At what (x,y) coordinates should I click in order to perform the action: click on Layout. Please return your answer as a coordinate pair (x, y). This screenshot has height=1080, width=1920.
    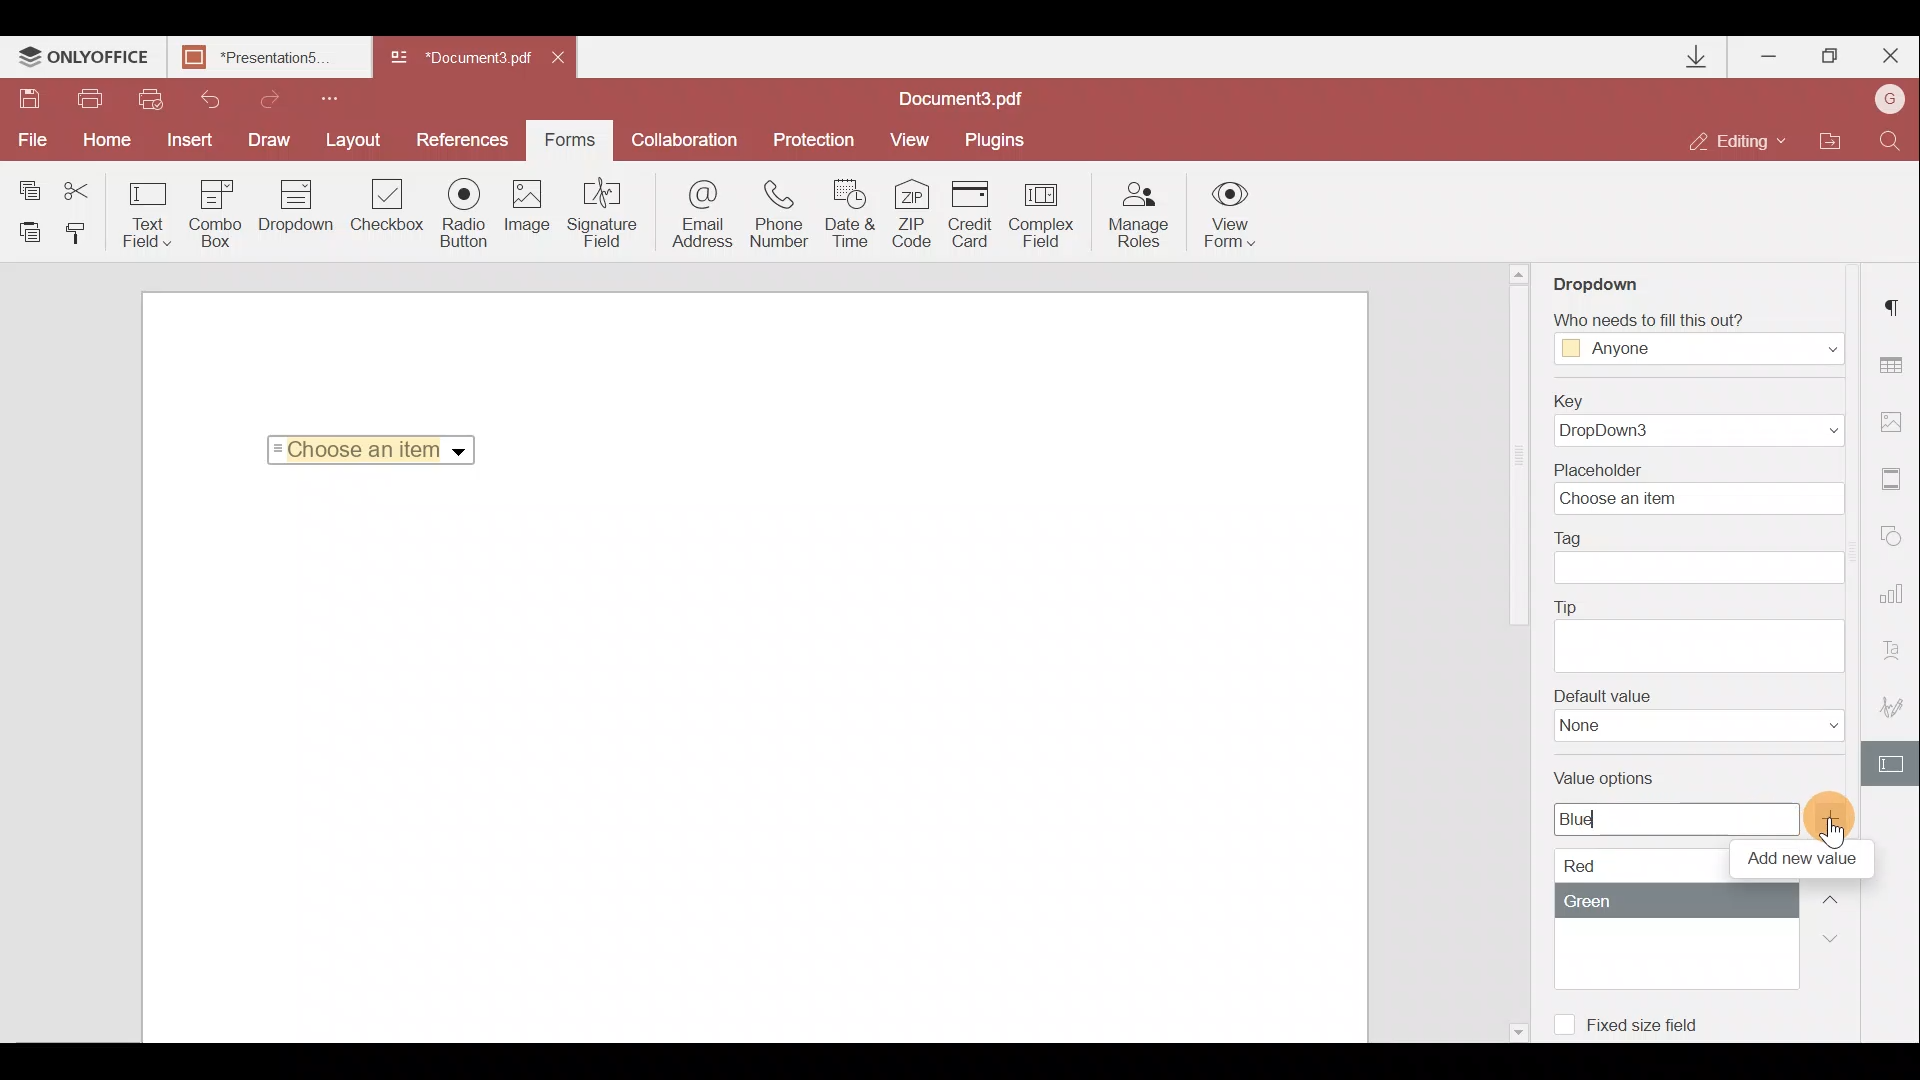
    Looking at the image, I should click on (359, 140).